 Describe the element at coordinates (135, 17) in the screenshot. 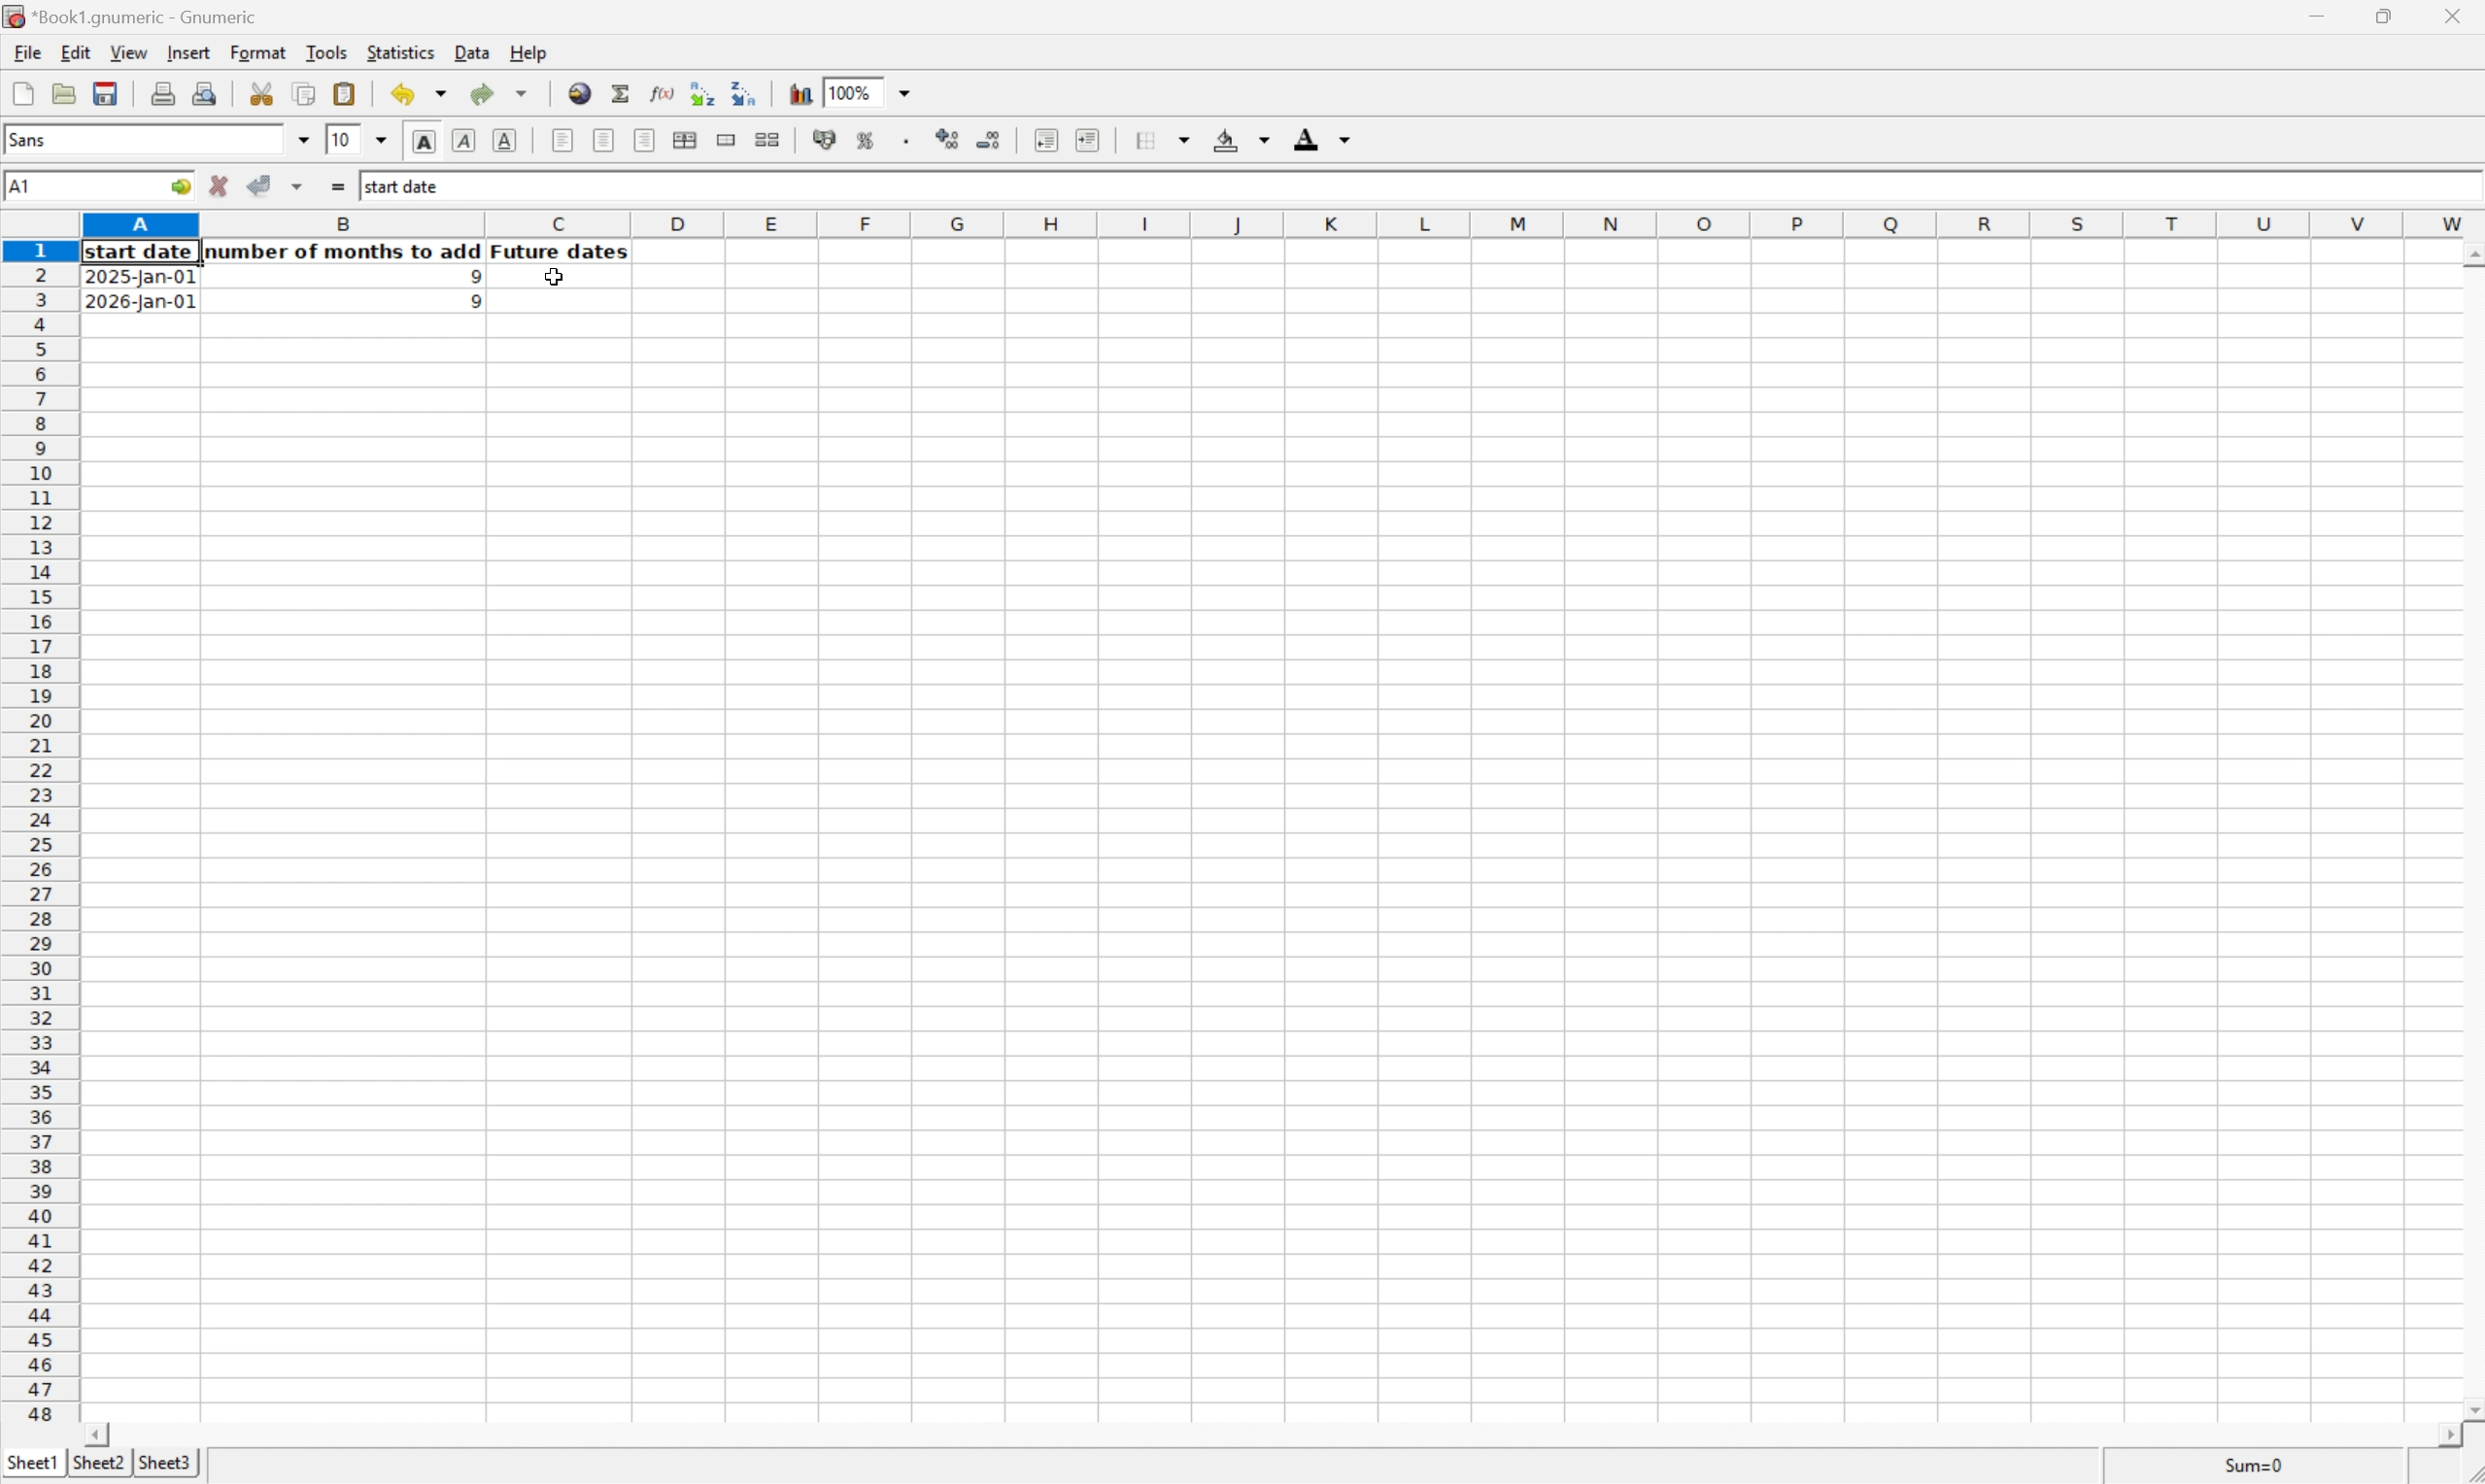

I see `*Book1.gnumeric - Gnumeric` at that location.